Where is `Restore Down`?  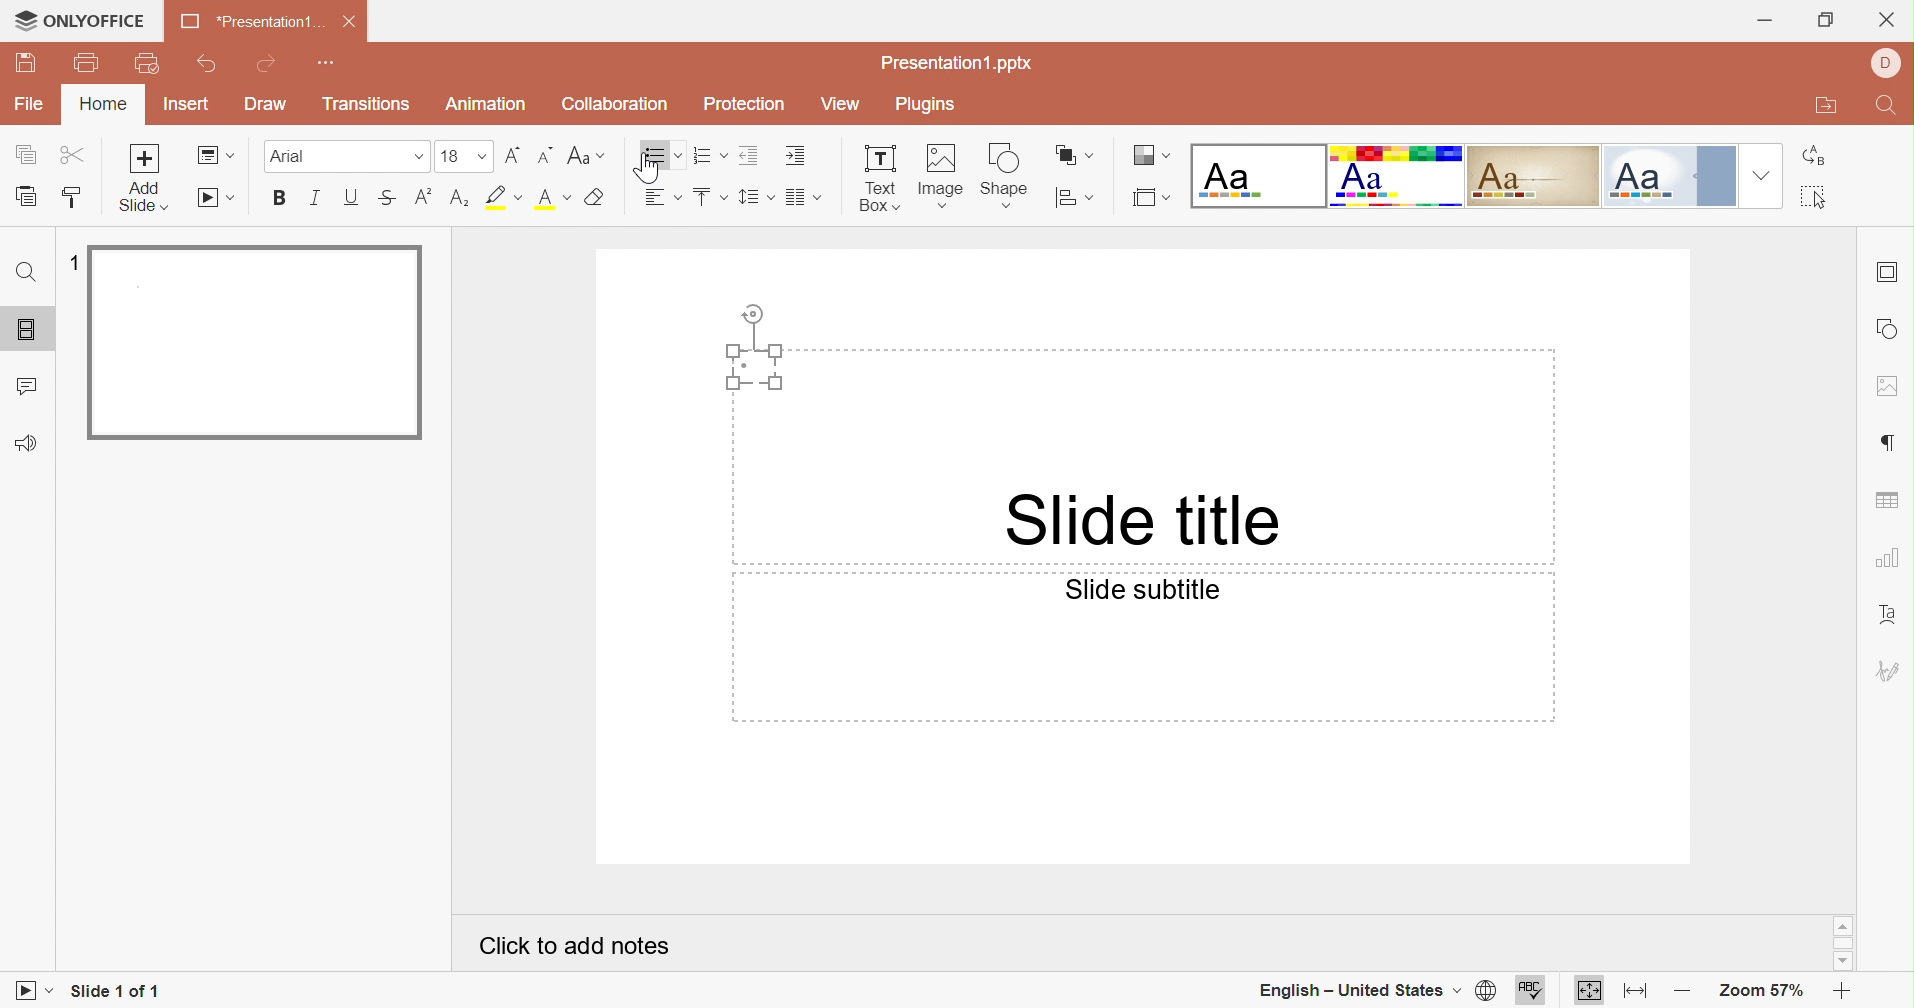 Restore Down is located at coordinates (1825, 22).